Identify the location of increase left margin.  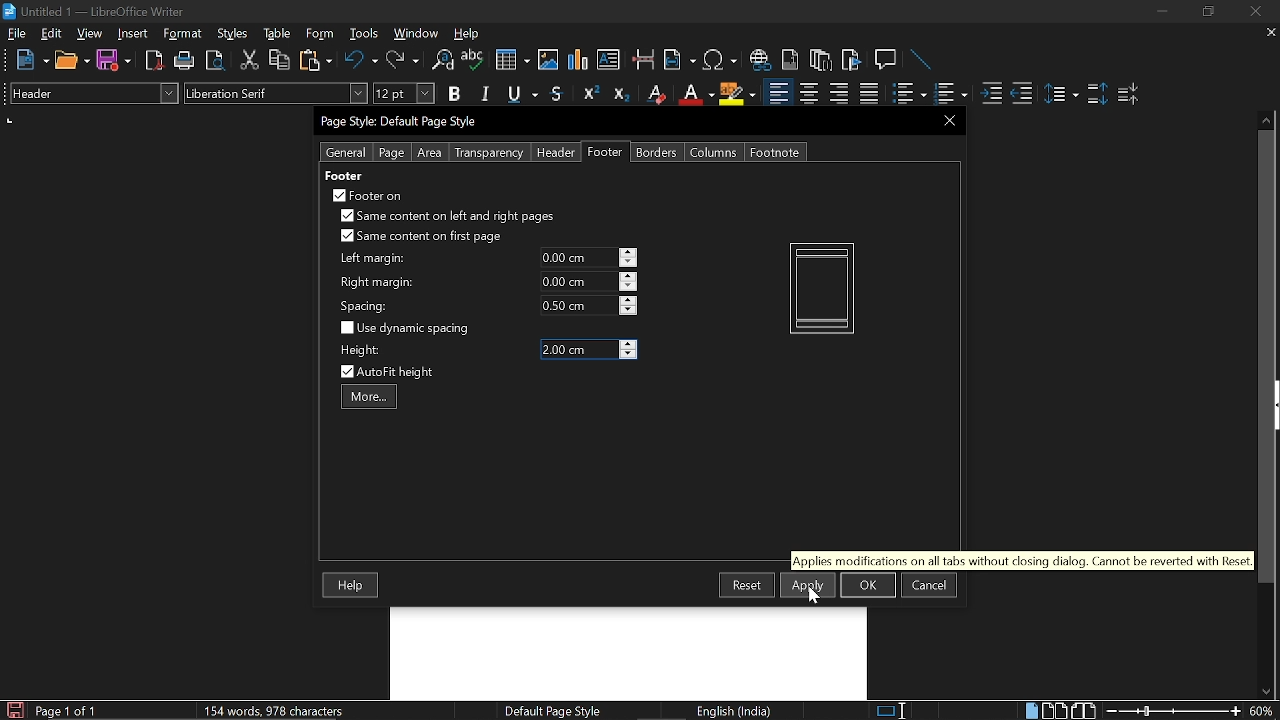
(629, 252).